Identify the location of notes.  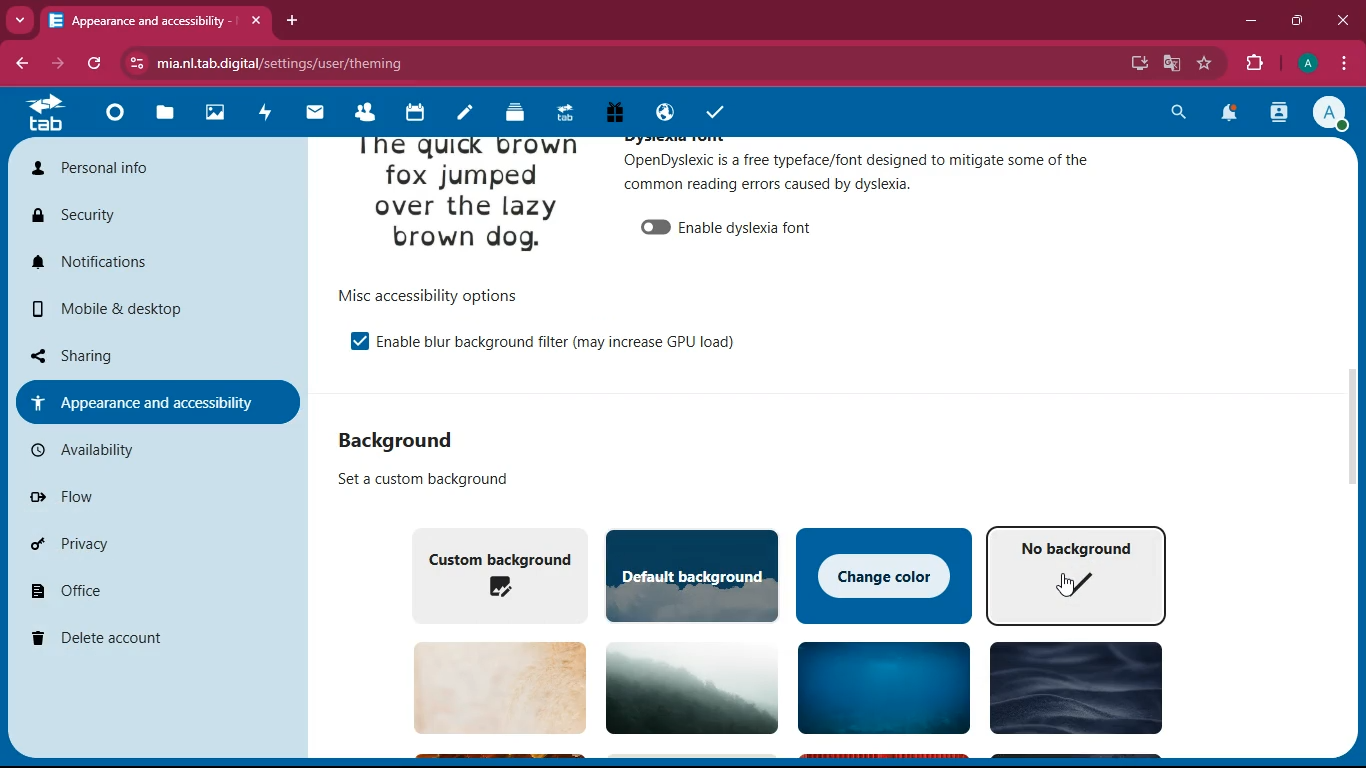
(458, 114).